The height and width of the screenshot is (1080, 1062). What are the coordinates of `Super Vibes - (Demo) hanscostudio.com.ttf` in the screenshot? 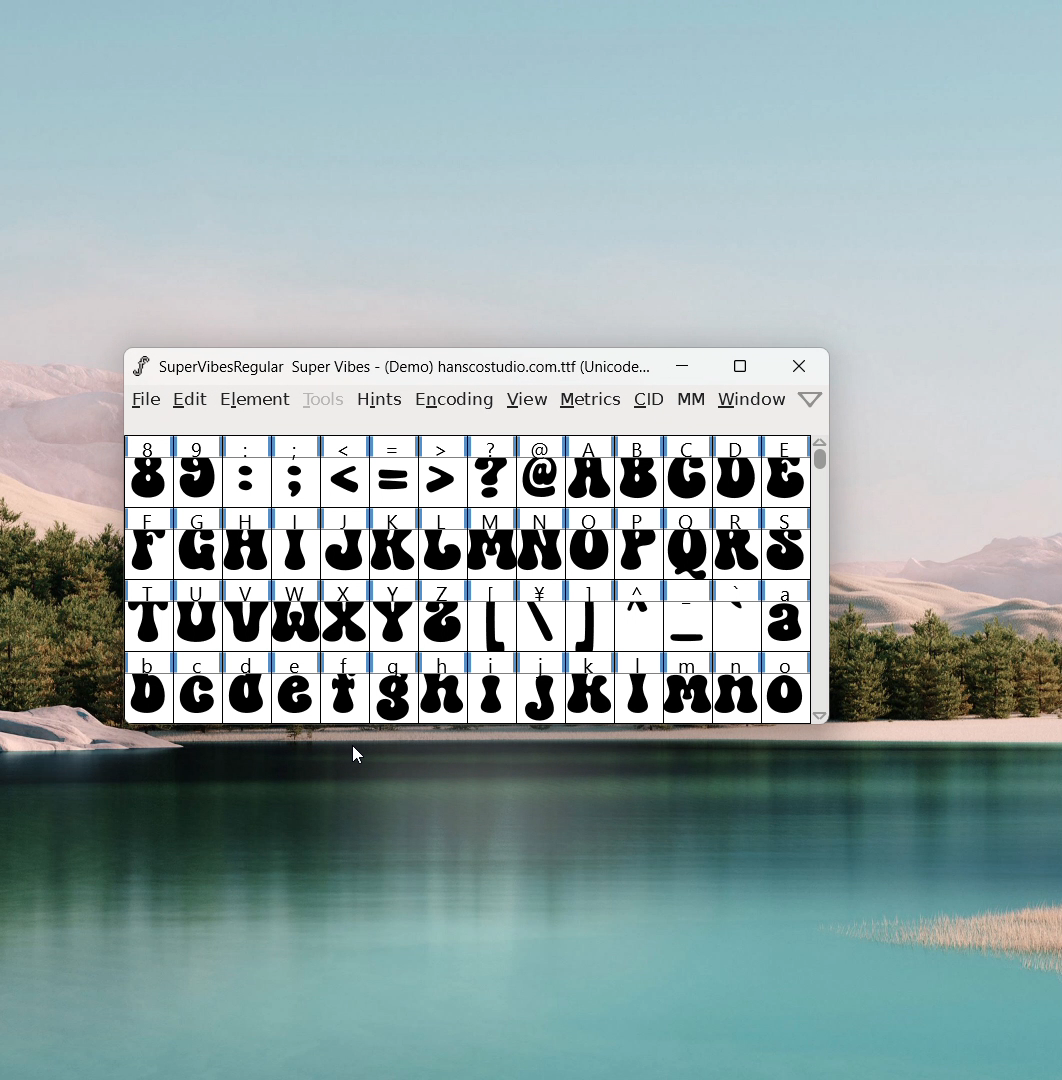 It's located at (405, 368).